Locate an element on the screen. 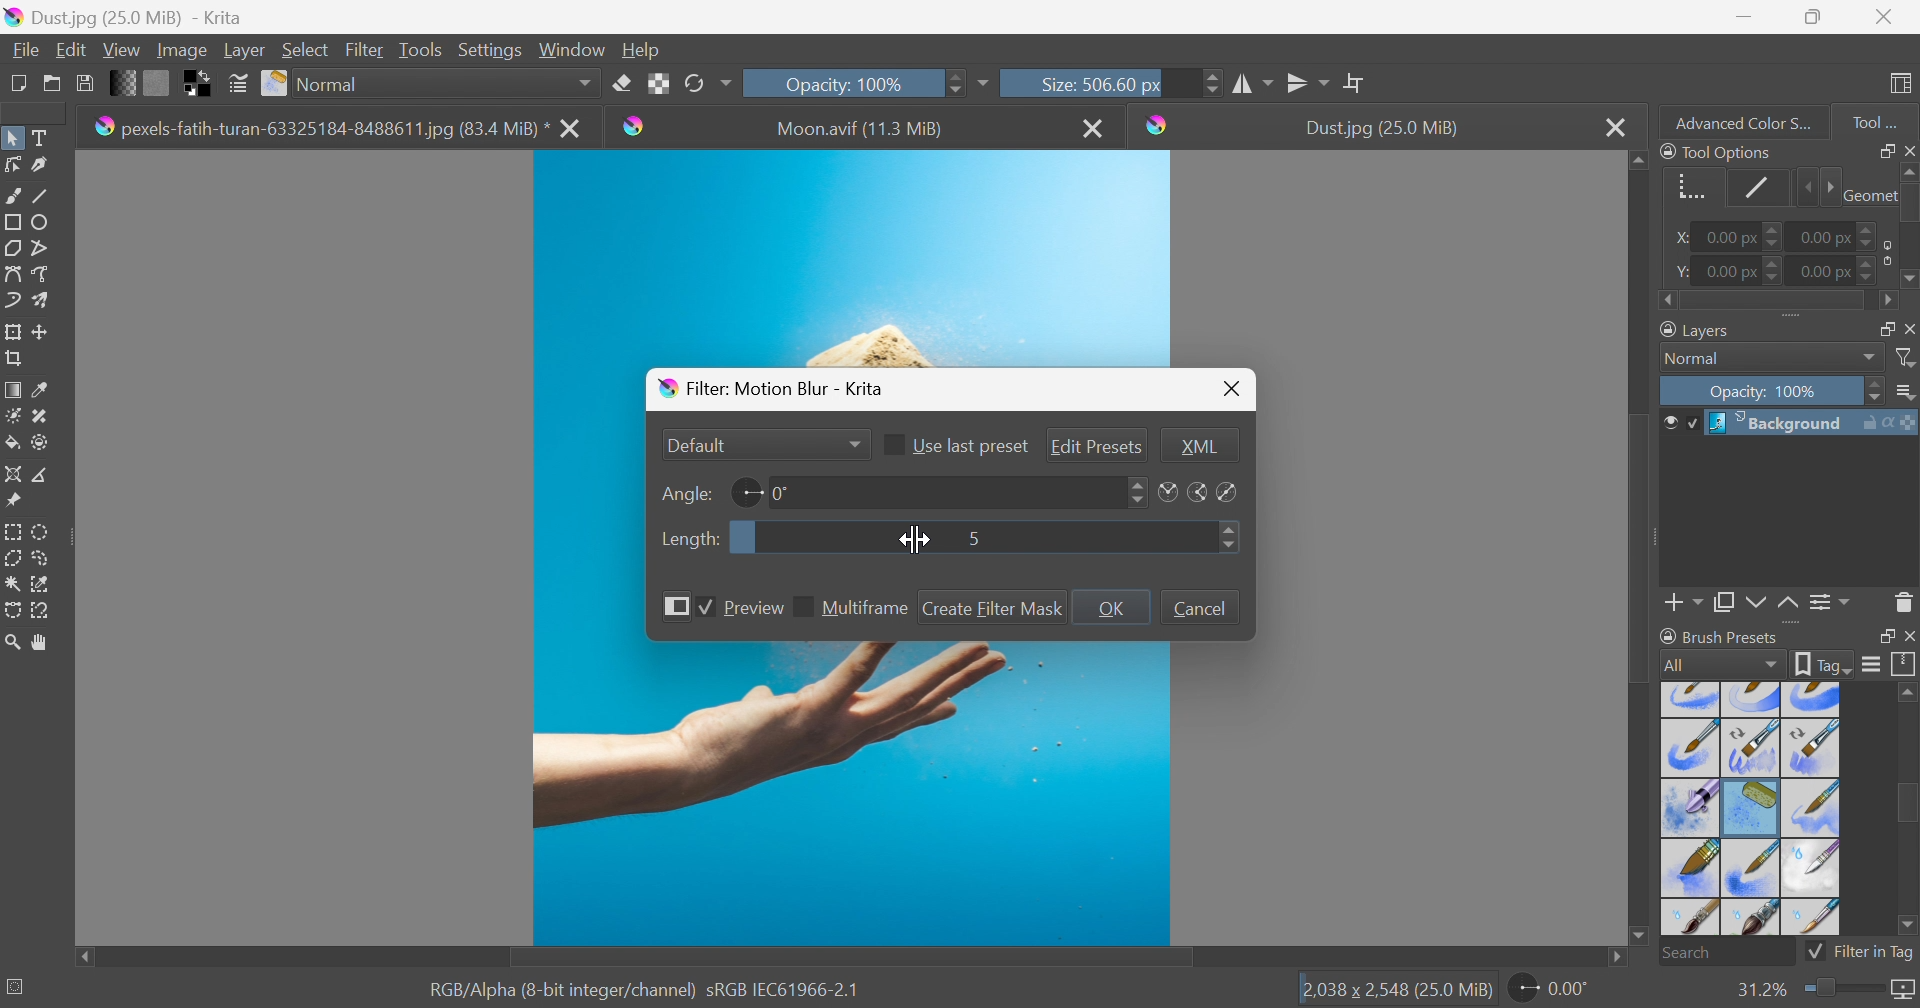  Settings is located at coordinates (493, 49).